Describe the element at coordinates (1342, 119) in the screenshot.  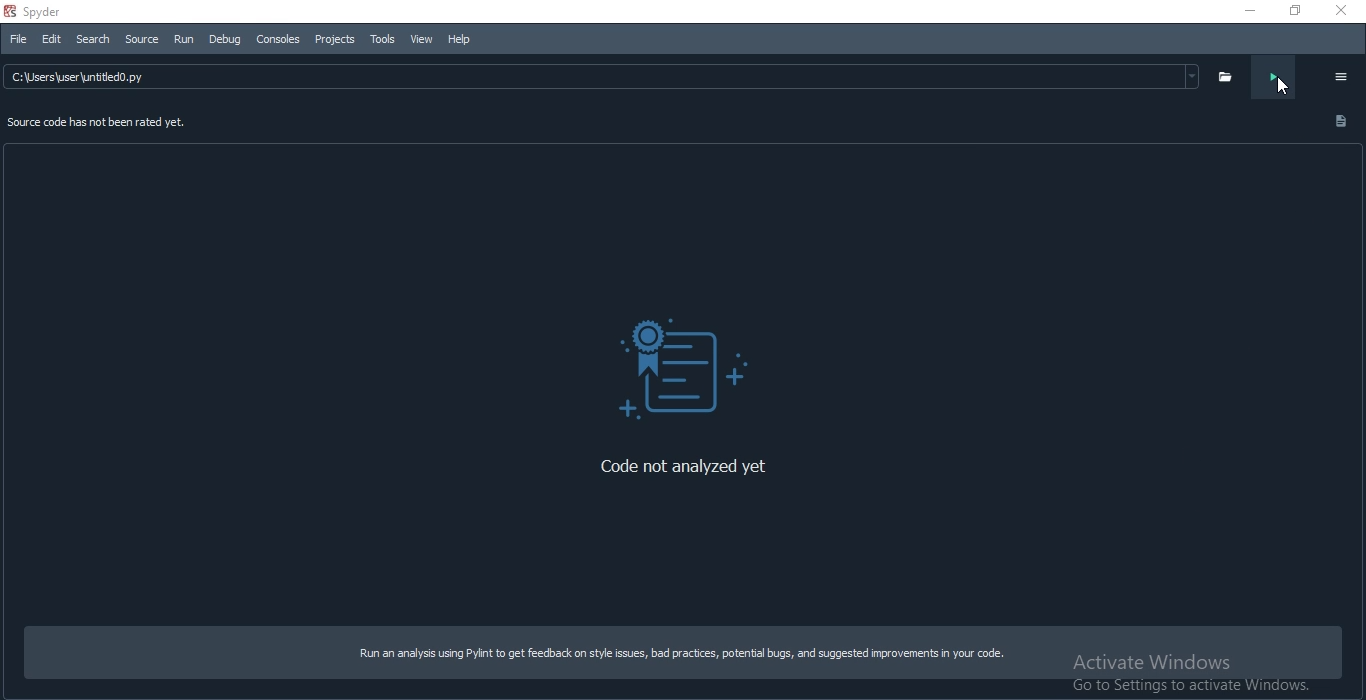
I see `document` at that location.